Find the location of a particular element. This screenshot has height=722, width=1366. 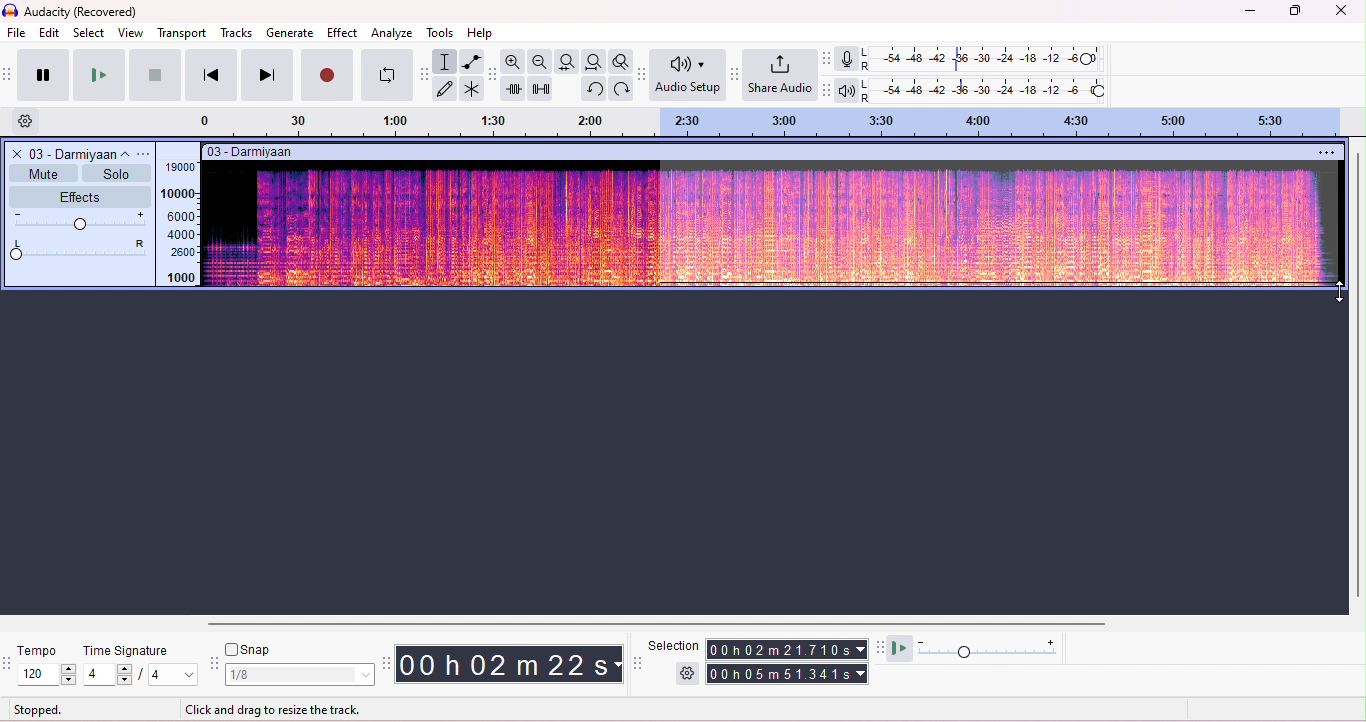

playback speed is located at coordinates (991, 649).